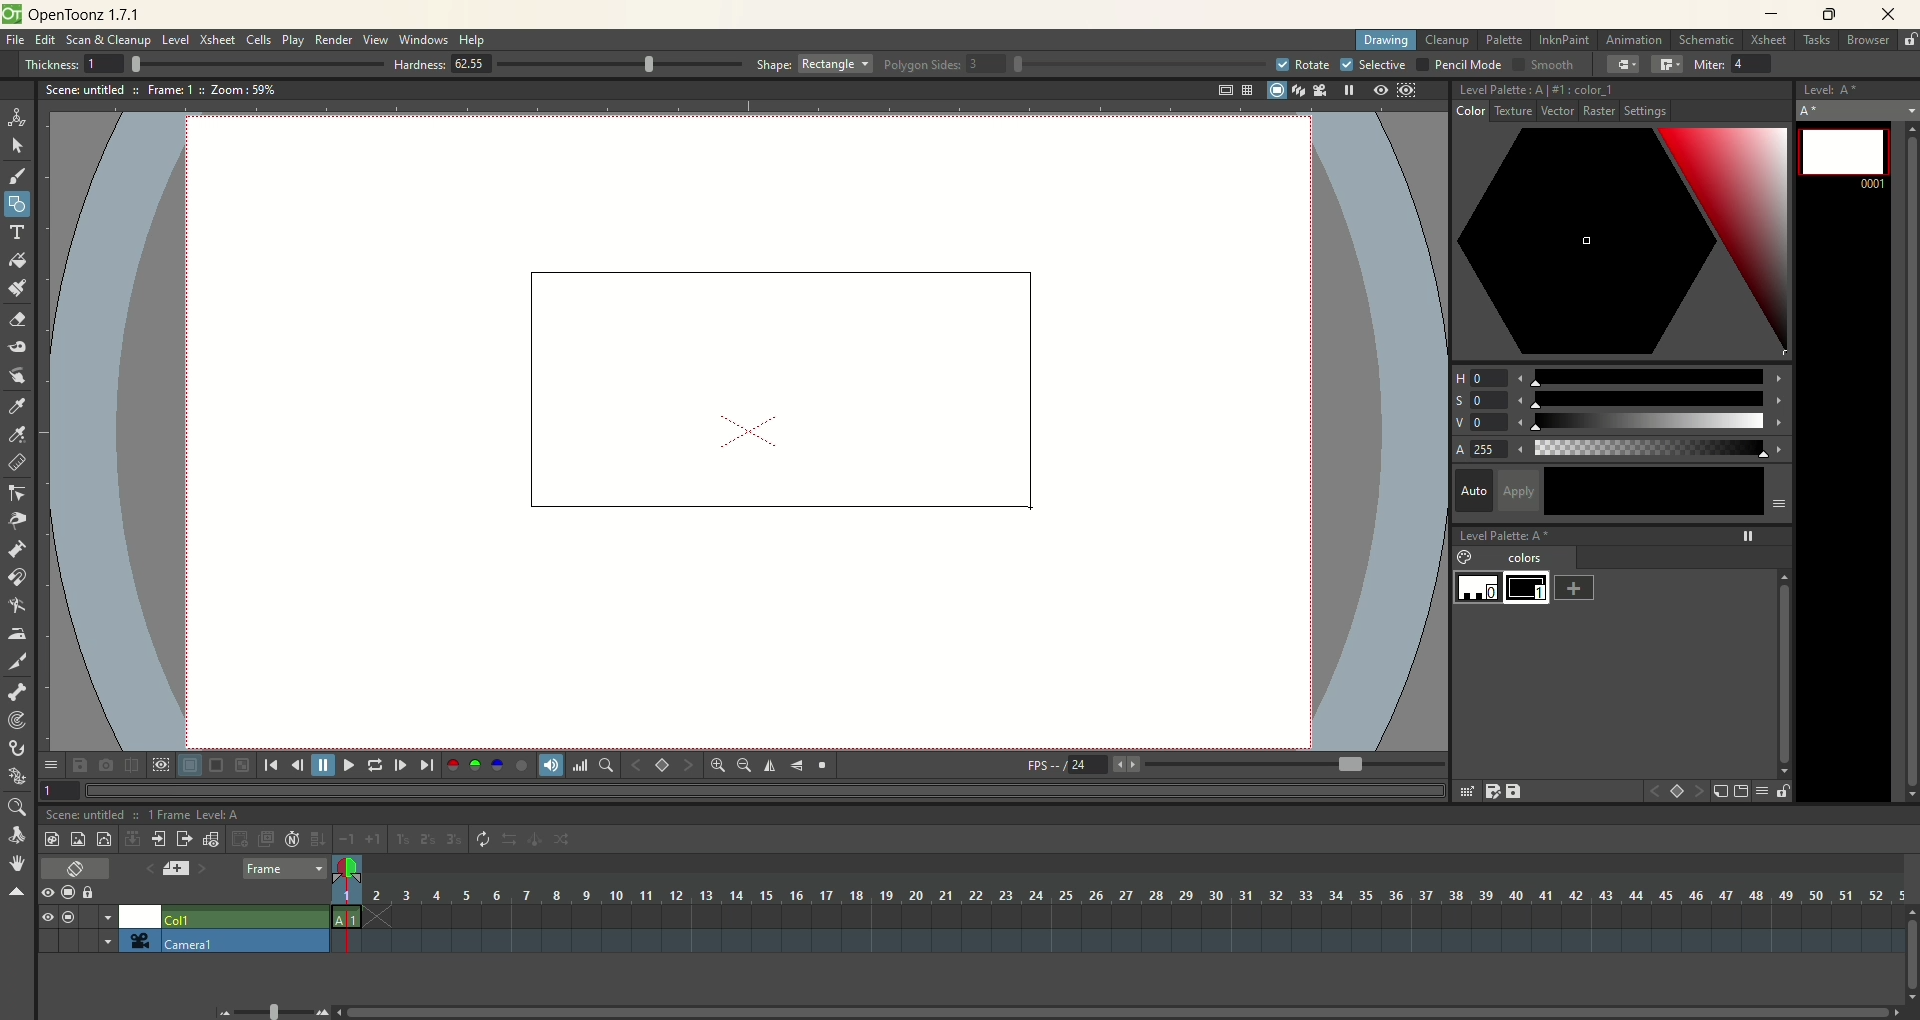 The width and height of the screenshot is (1920, 1020). I want to click on next frame, so click(399, 765).